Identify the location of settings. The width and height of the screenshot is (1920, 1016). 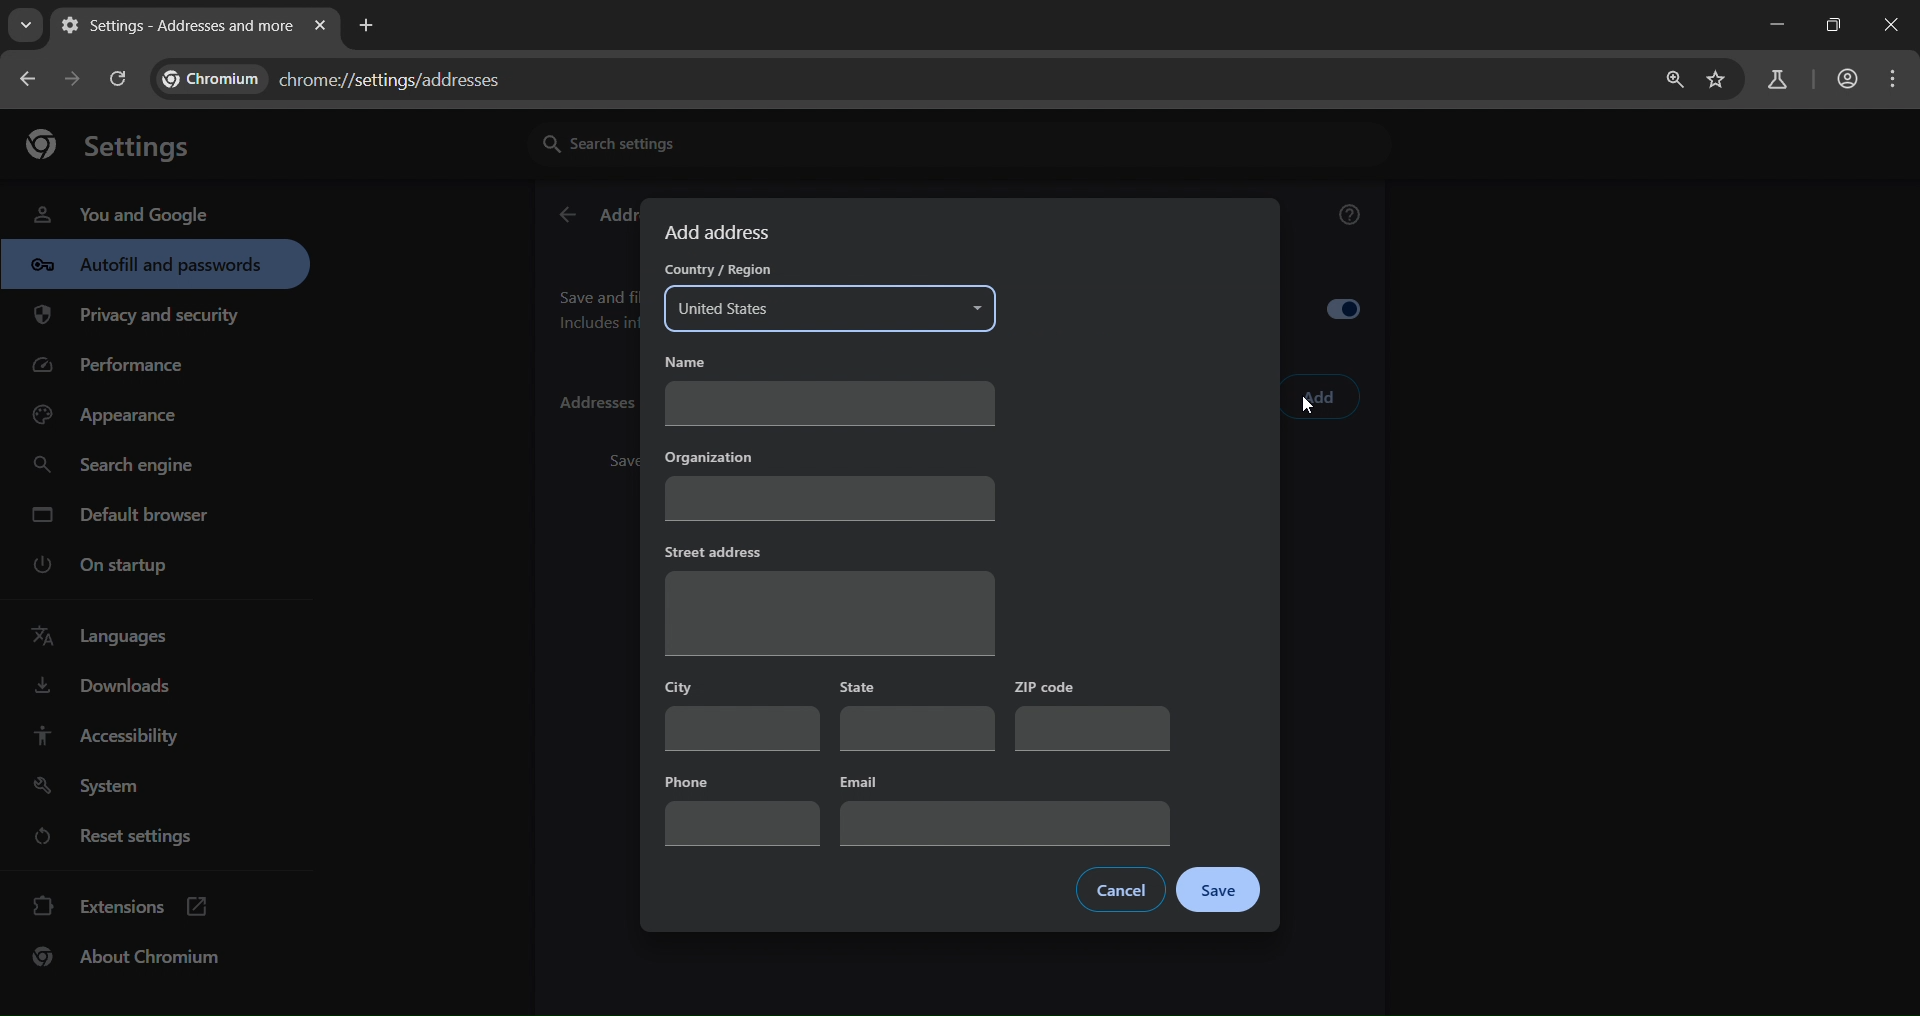
(119, 143).